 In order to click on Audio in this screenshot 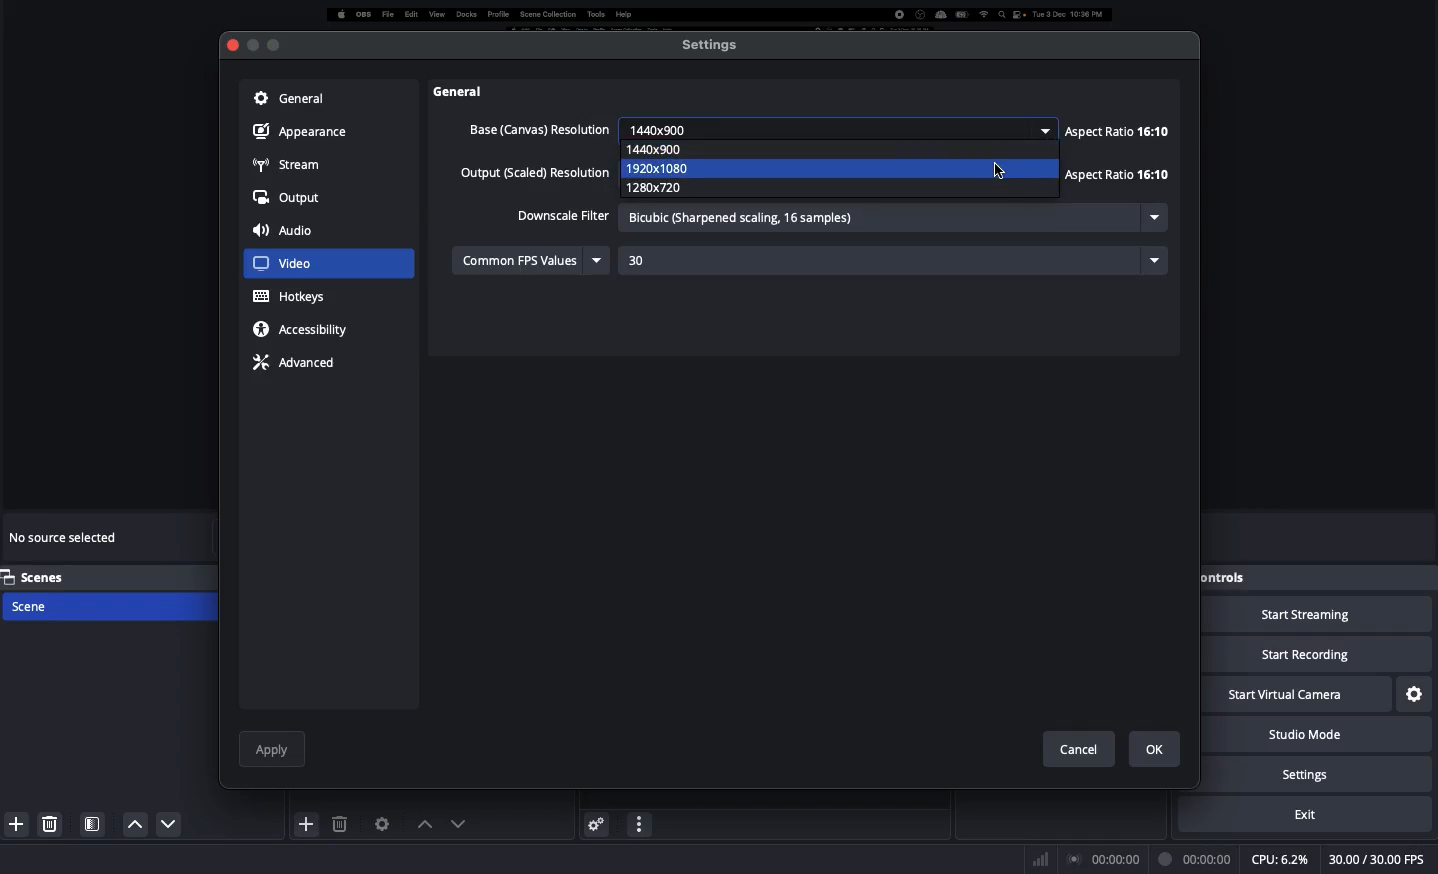, I will do `click(287, 232)`.